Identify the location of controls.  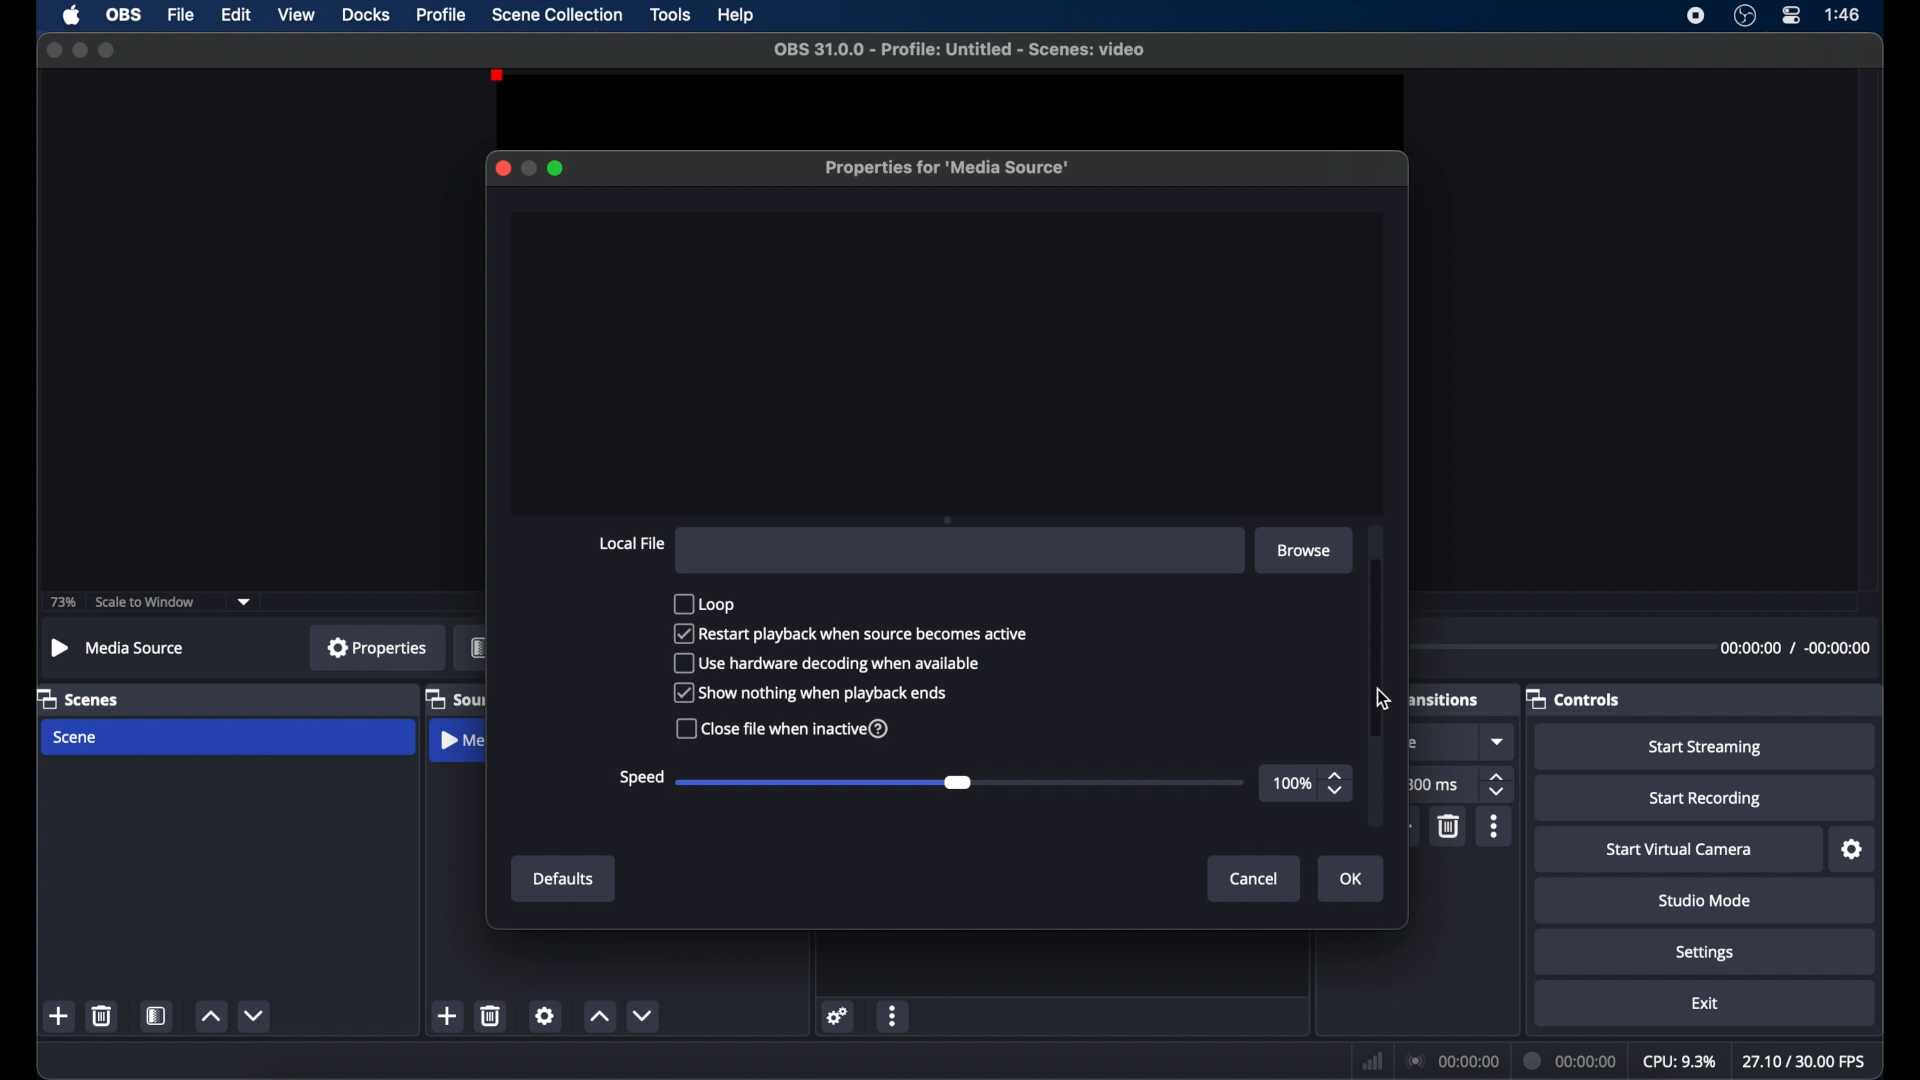
(1572, 700).